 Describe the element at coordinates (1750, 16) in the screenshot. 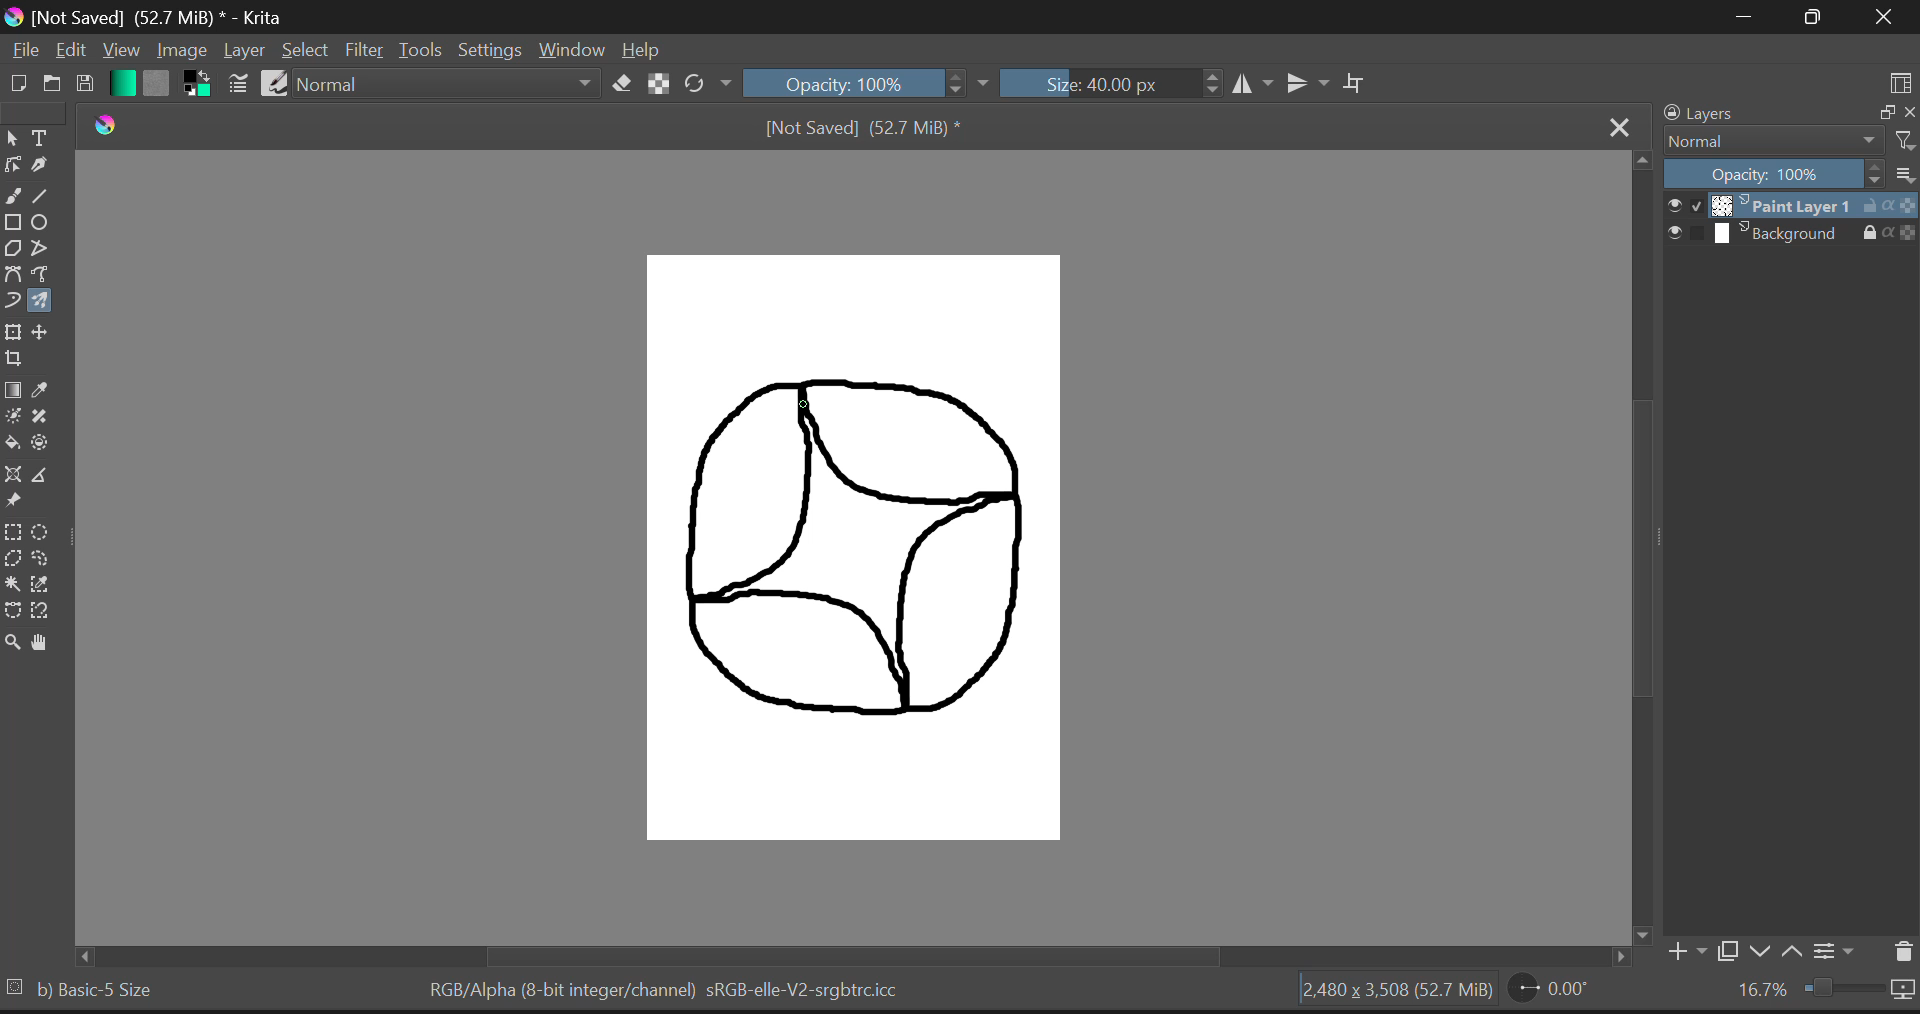

I see `Restore Down` at that location.